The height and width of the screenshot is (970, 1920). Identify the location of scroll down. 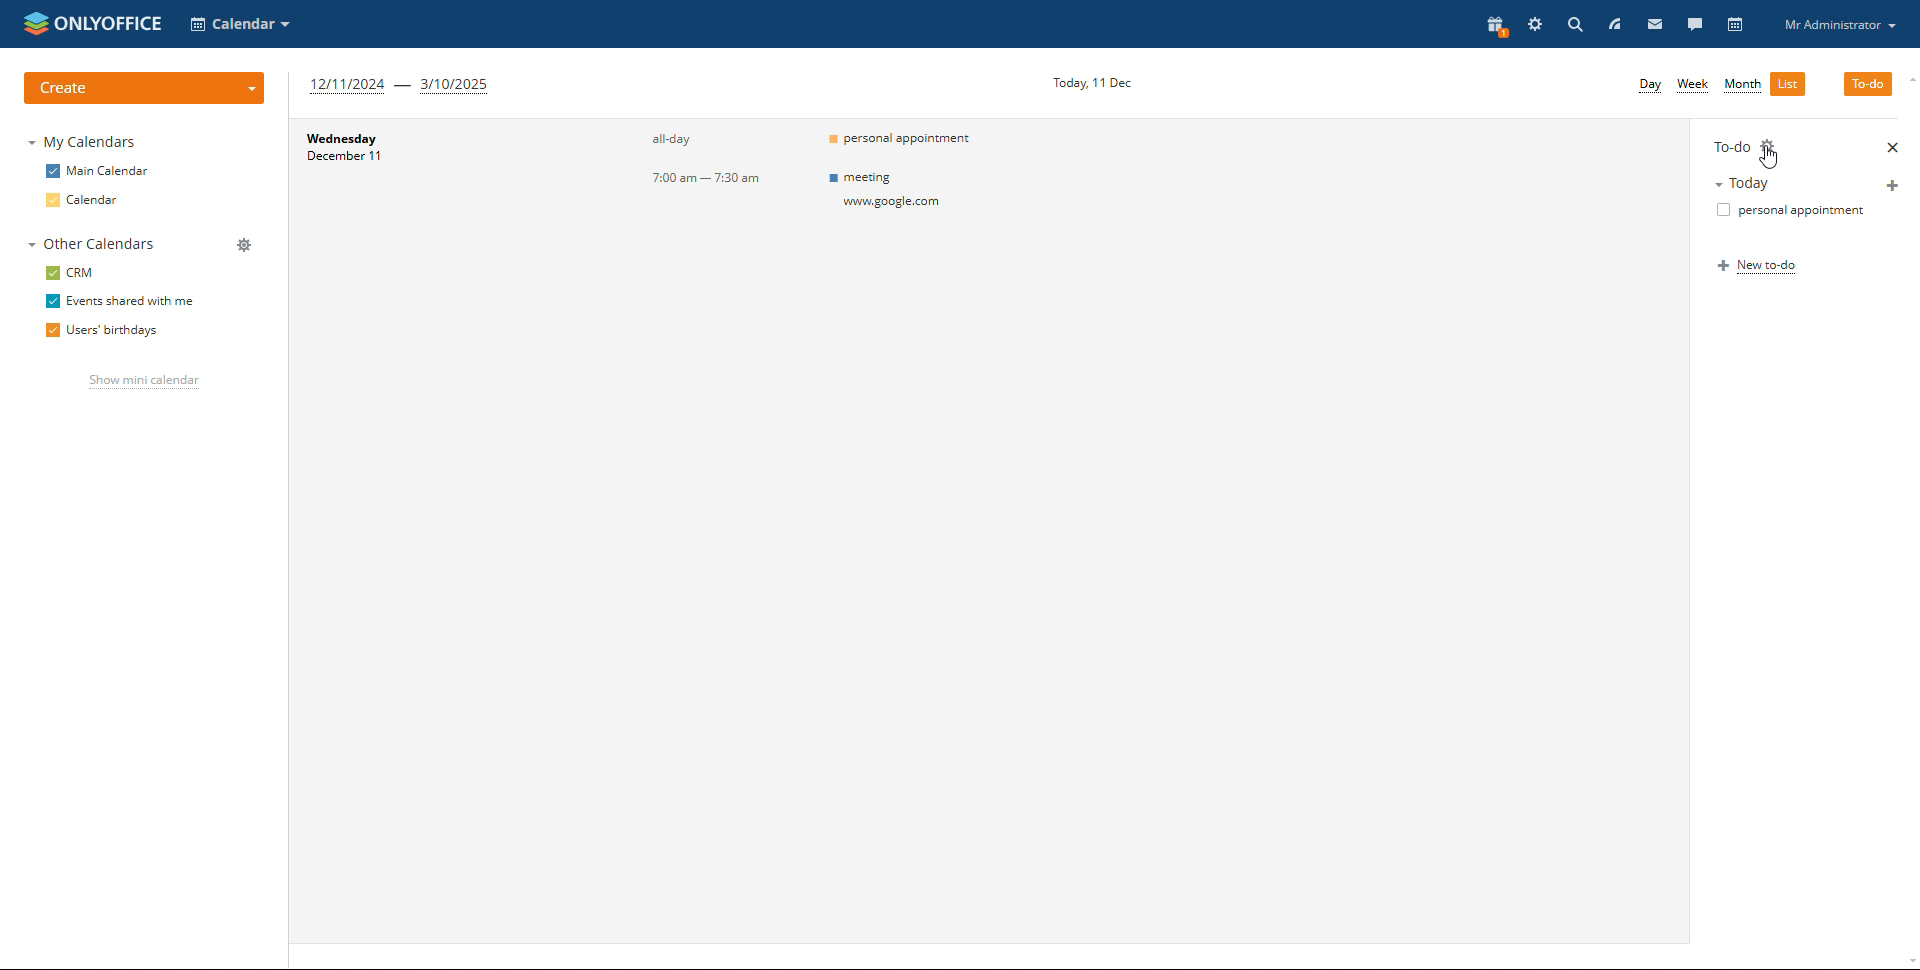
(1908, 961).